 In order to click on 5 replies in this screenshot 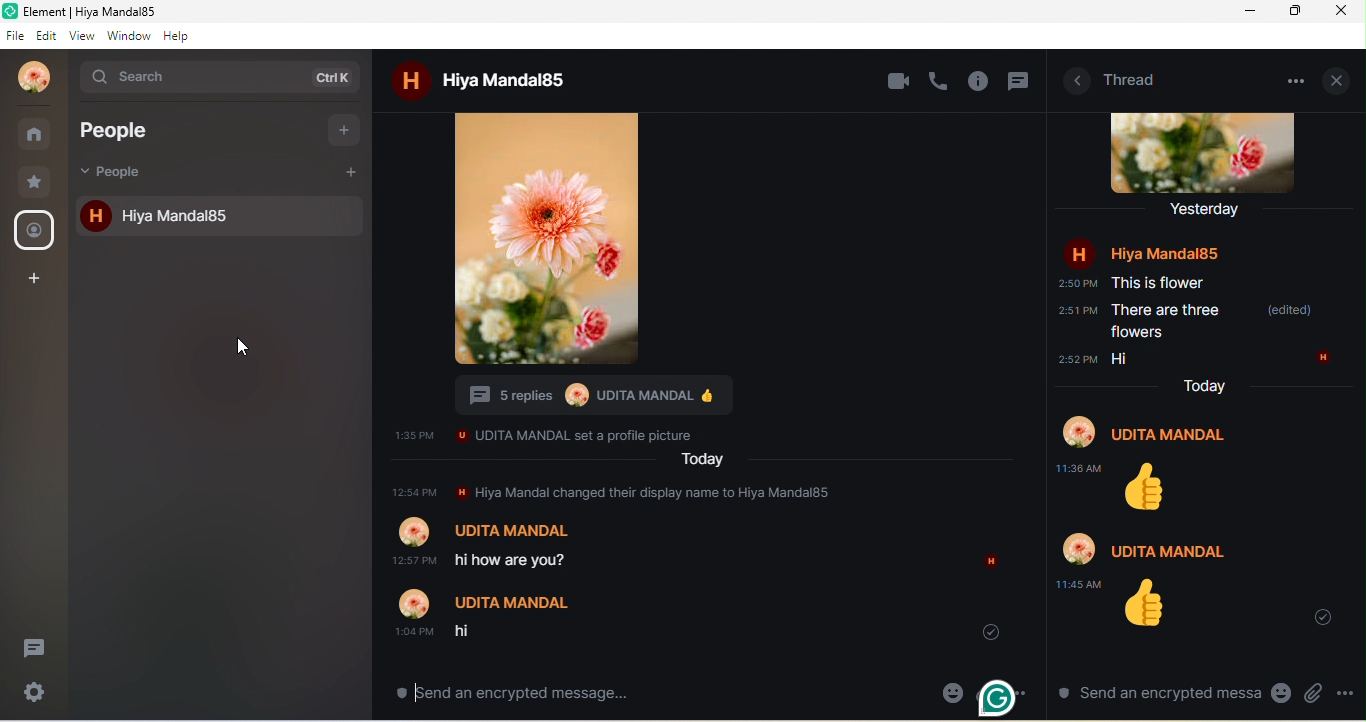, I will do `click(505, 394)`.